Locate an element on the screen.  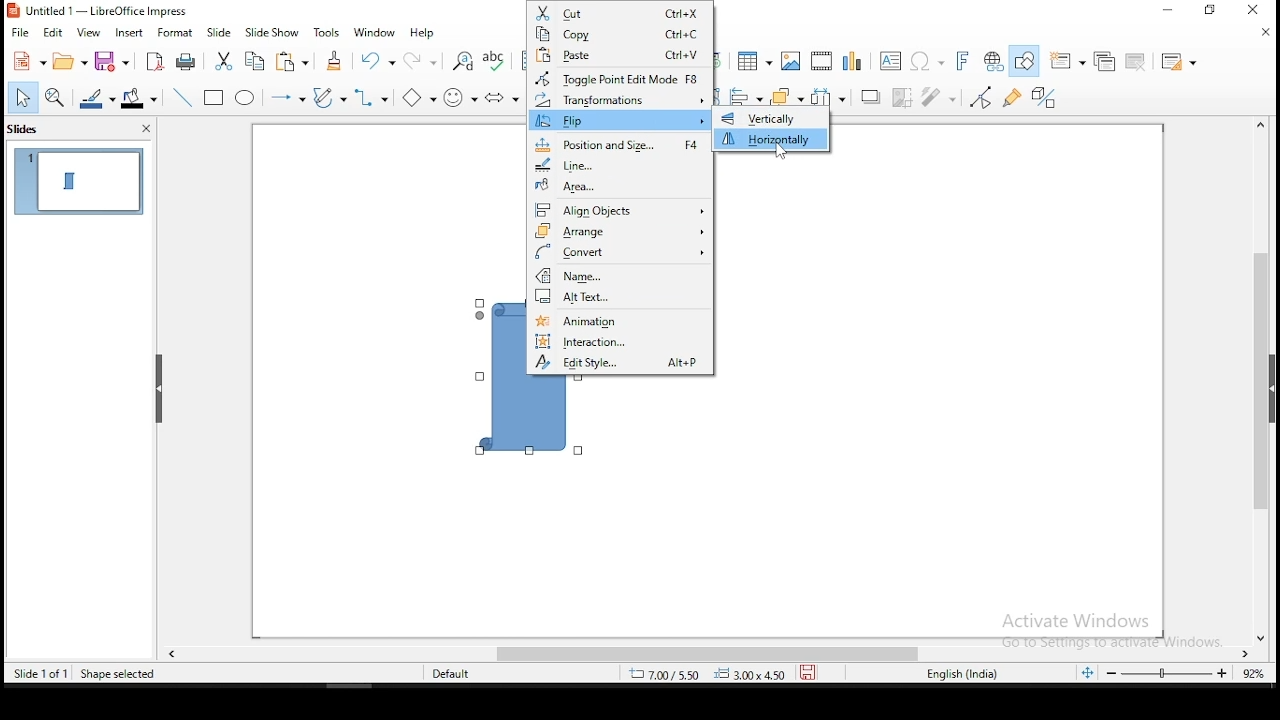
charts is located at coordinates (852, 58).